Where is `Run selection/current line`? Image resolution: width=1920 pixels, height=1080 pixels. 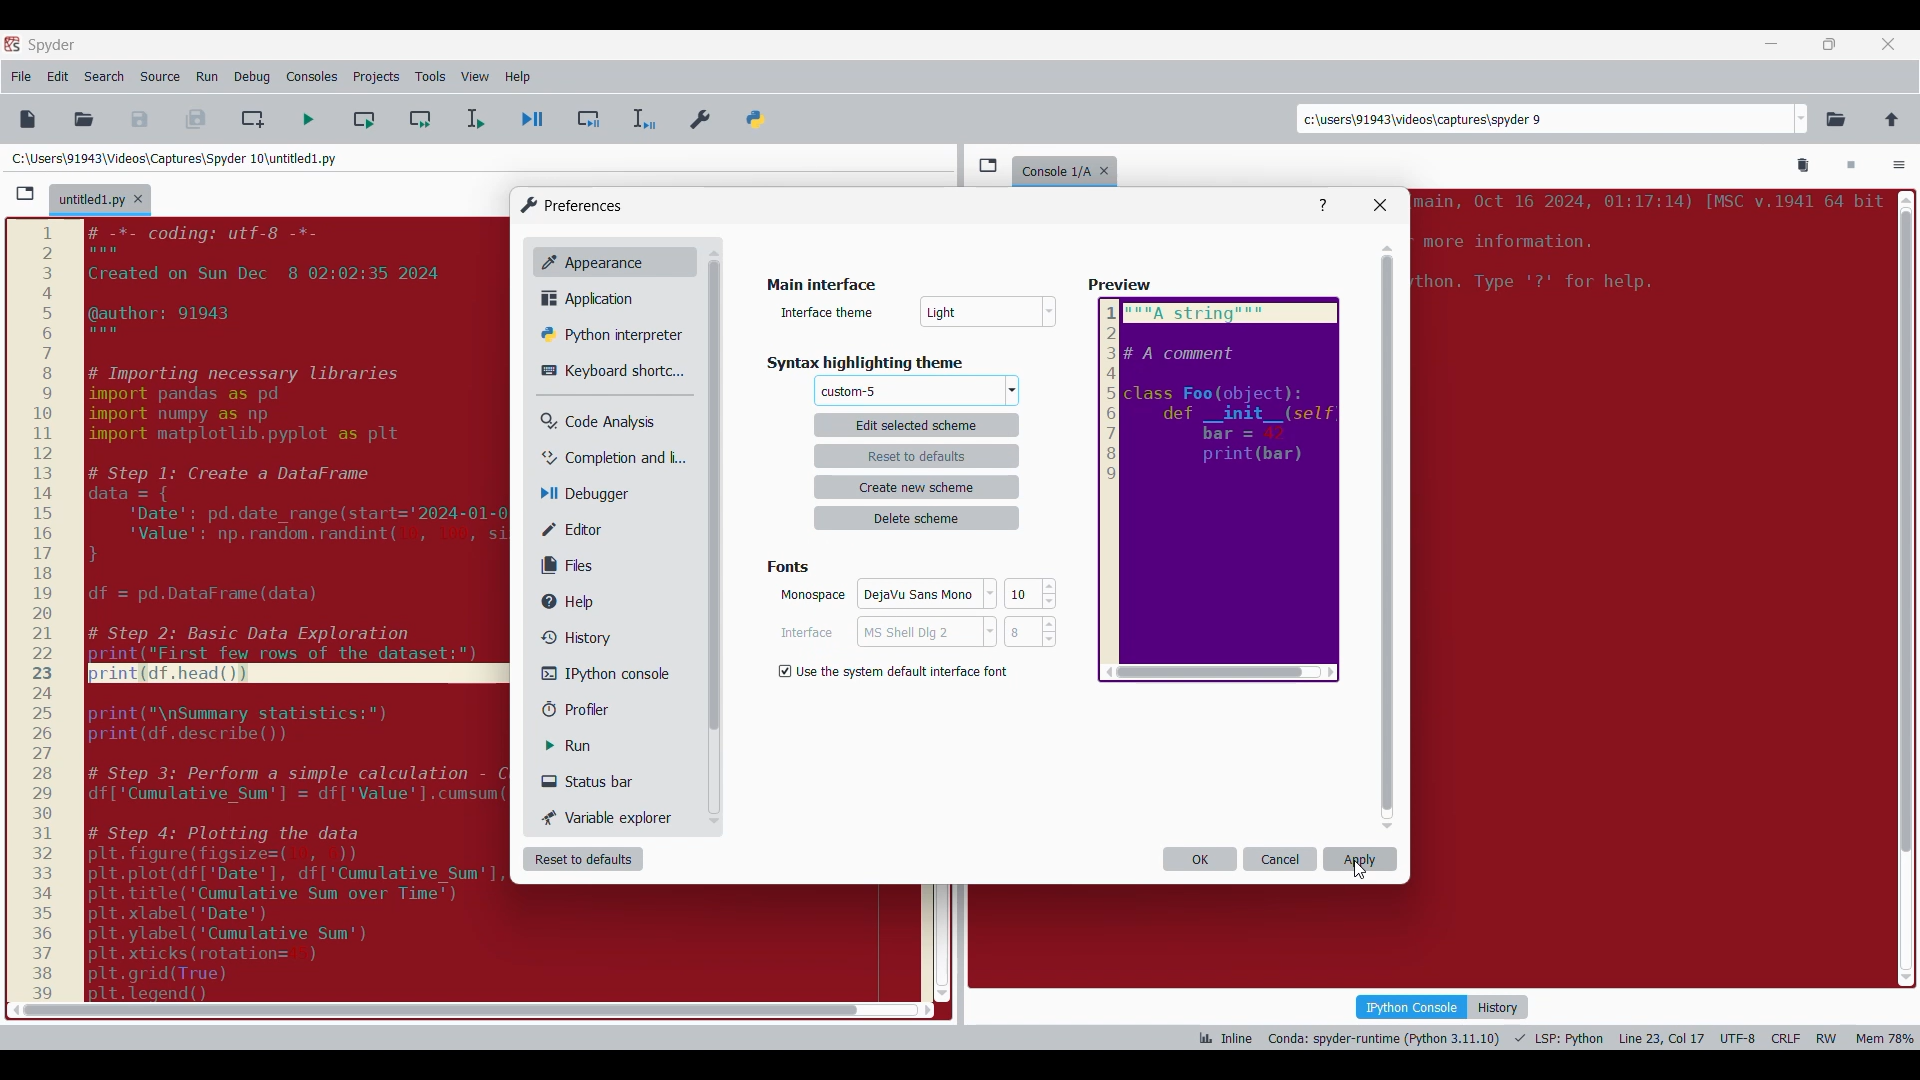 Run selection/current line is located at coordinates (474, 119).